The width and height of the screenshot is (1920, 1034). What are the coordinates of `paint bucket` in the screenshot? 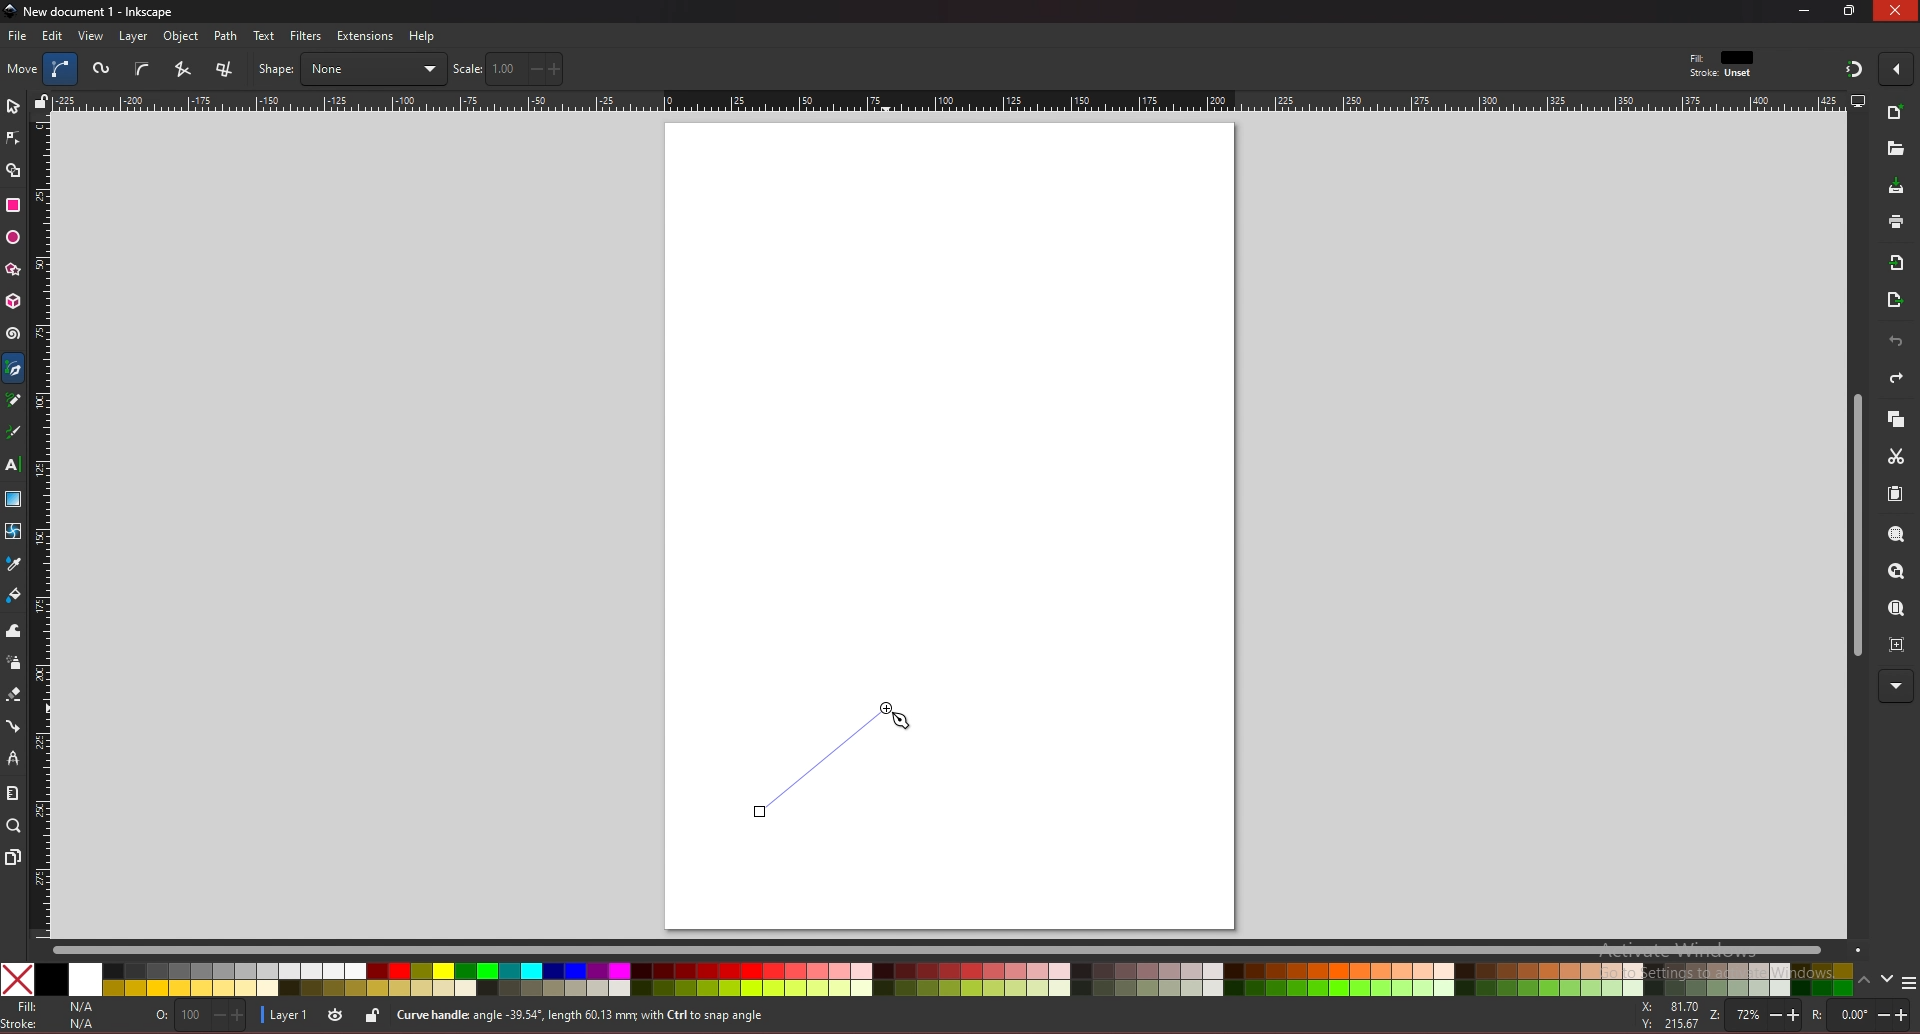 It's located at (14, 594).